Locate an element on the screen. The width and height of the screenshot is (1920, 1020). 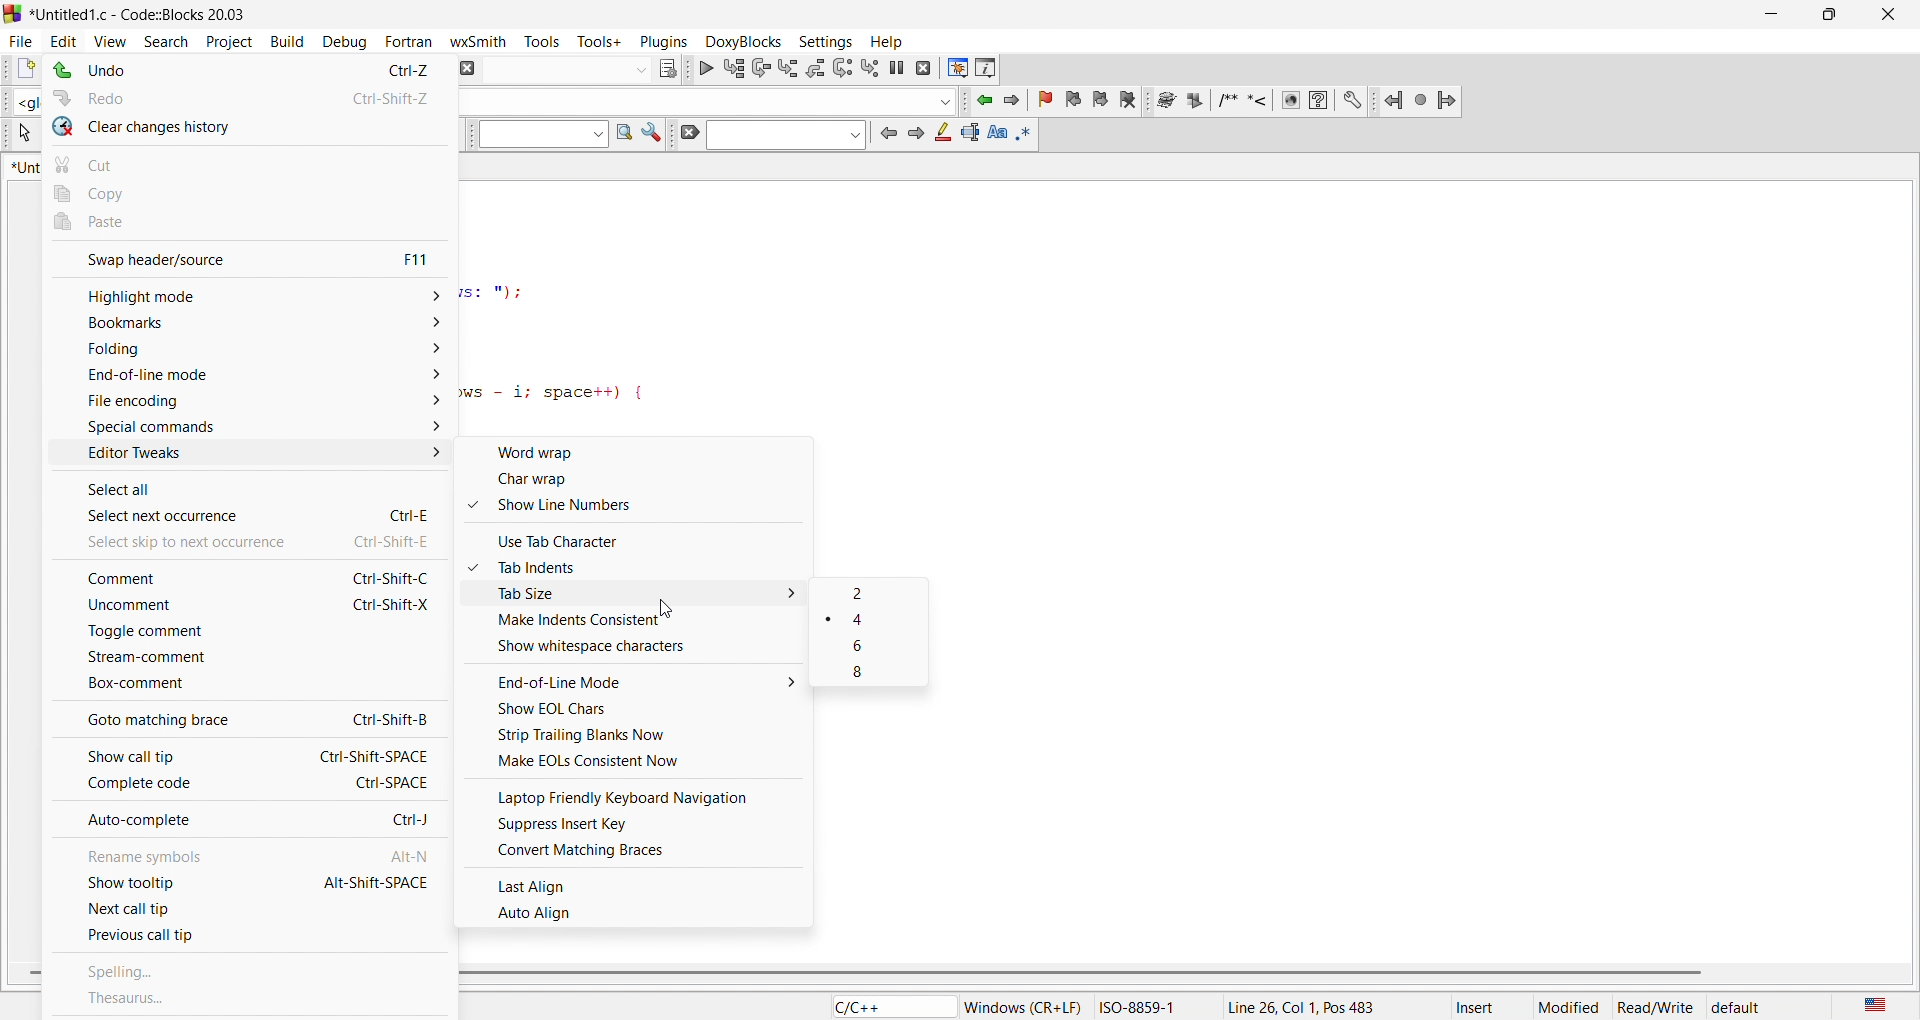
view is located at coordinates (113, 36).